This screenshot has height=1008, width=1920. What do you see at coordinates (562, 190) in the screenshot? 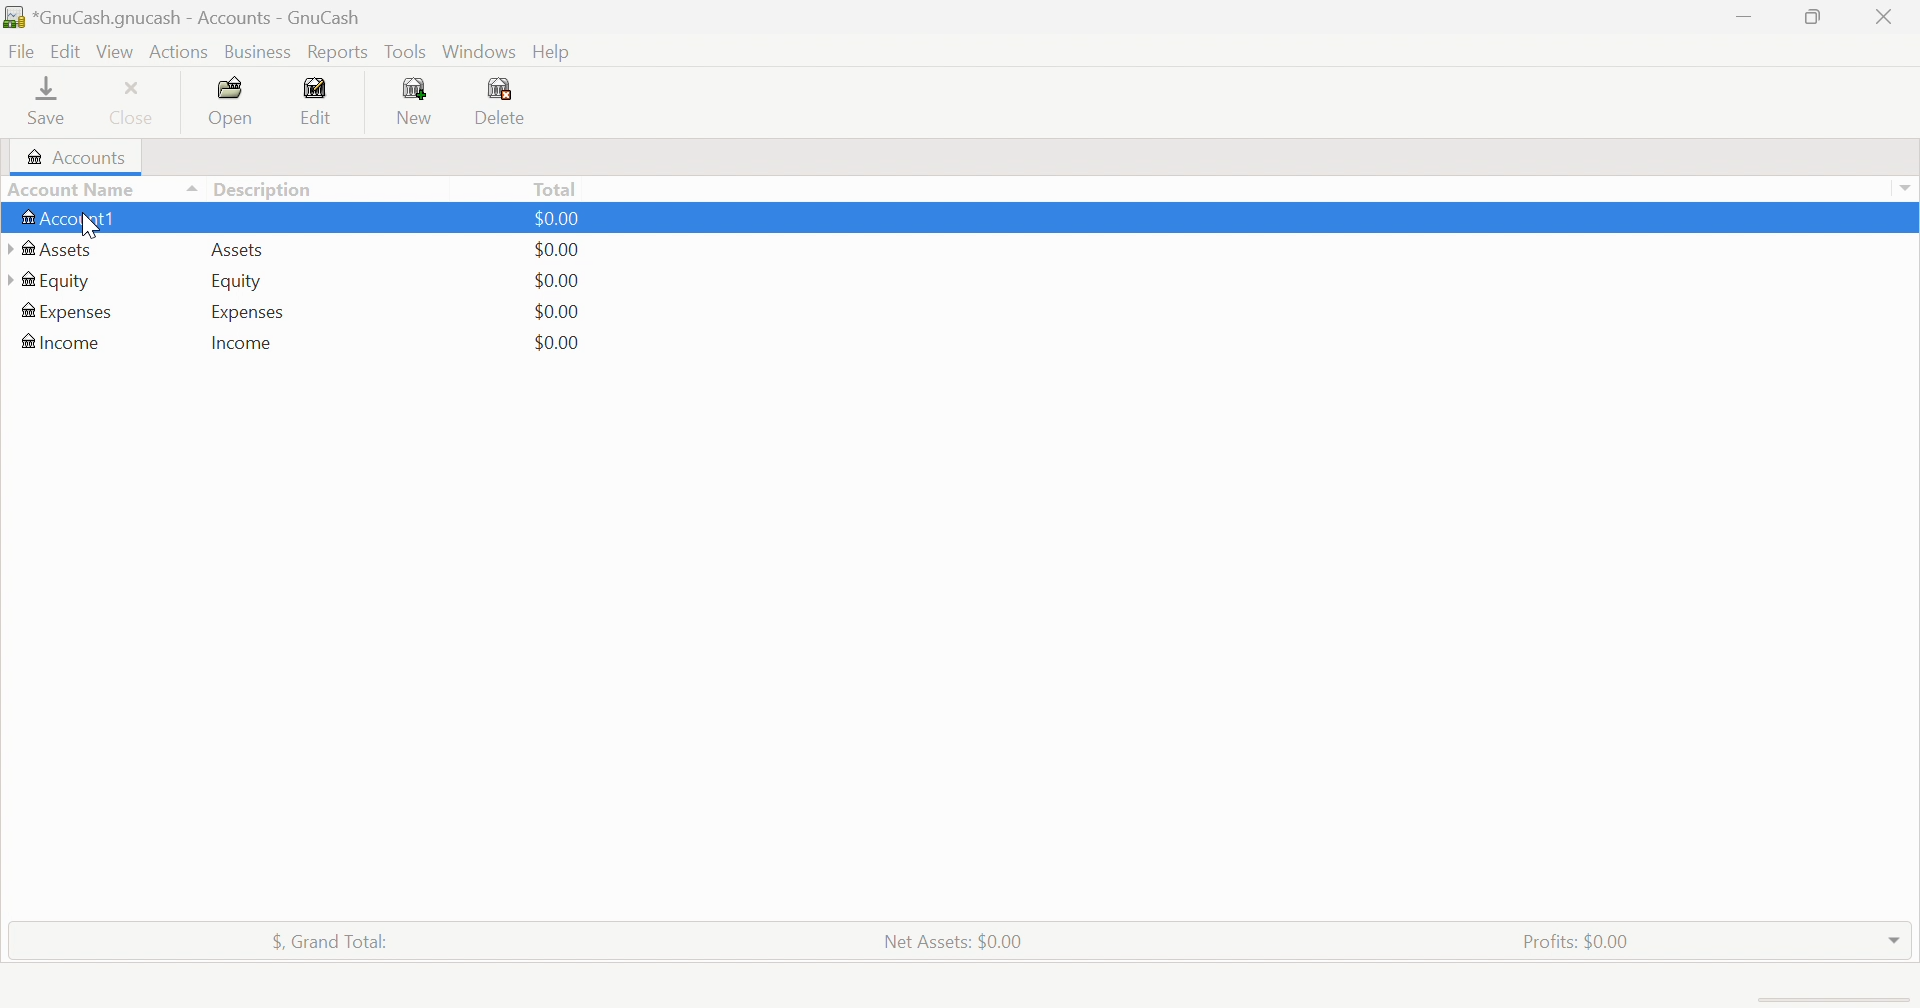
I see `Total` at bounding box center [562, 190].